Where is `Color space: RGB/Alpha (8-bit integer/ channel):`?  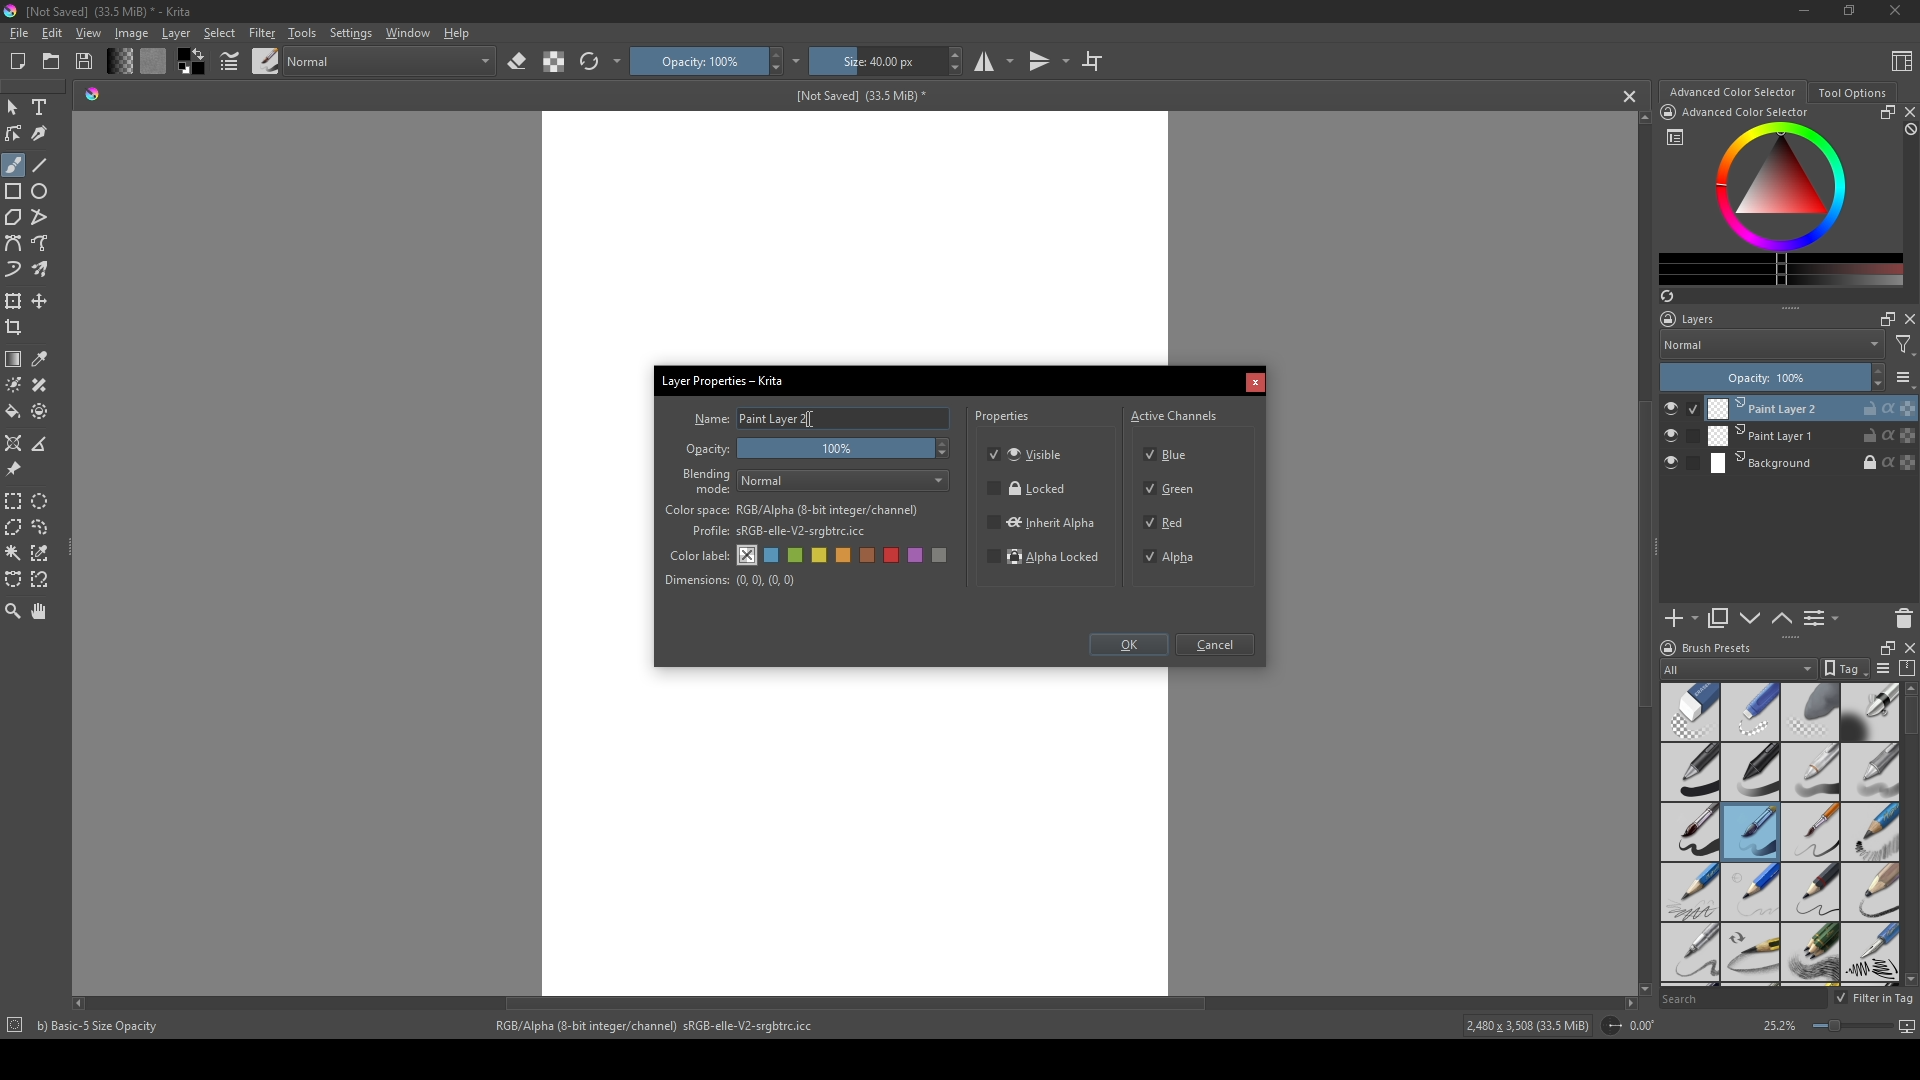 Color space: RGB/Alpha (8-bit integer/ channel): is located at coordinates (792, 510).